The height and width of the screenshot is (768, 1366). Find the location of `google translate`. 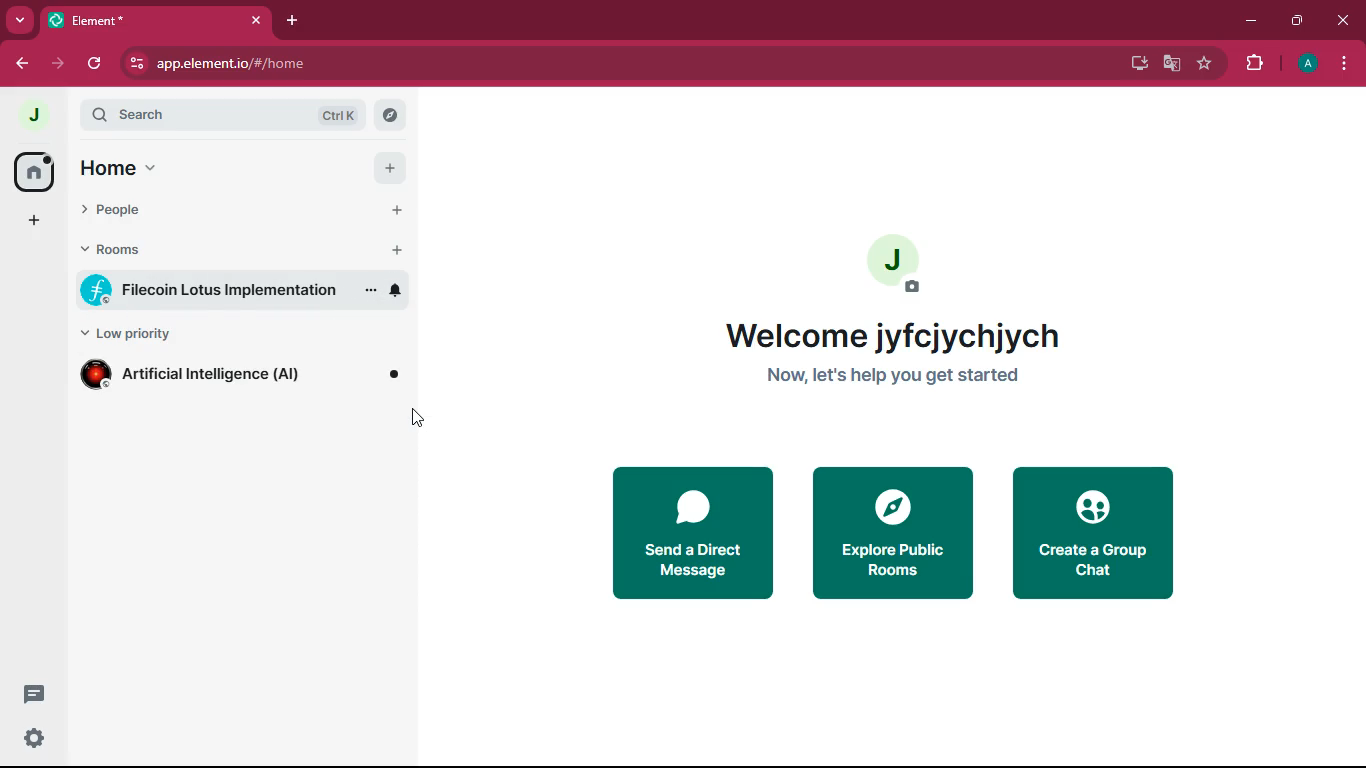

google translate is located at coordinates (1170, 65).